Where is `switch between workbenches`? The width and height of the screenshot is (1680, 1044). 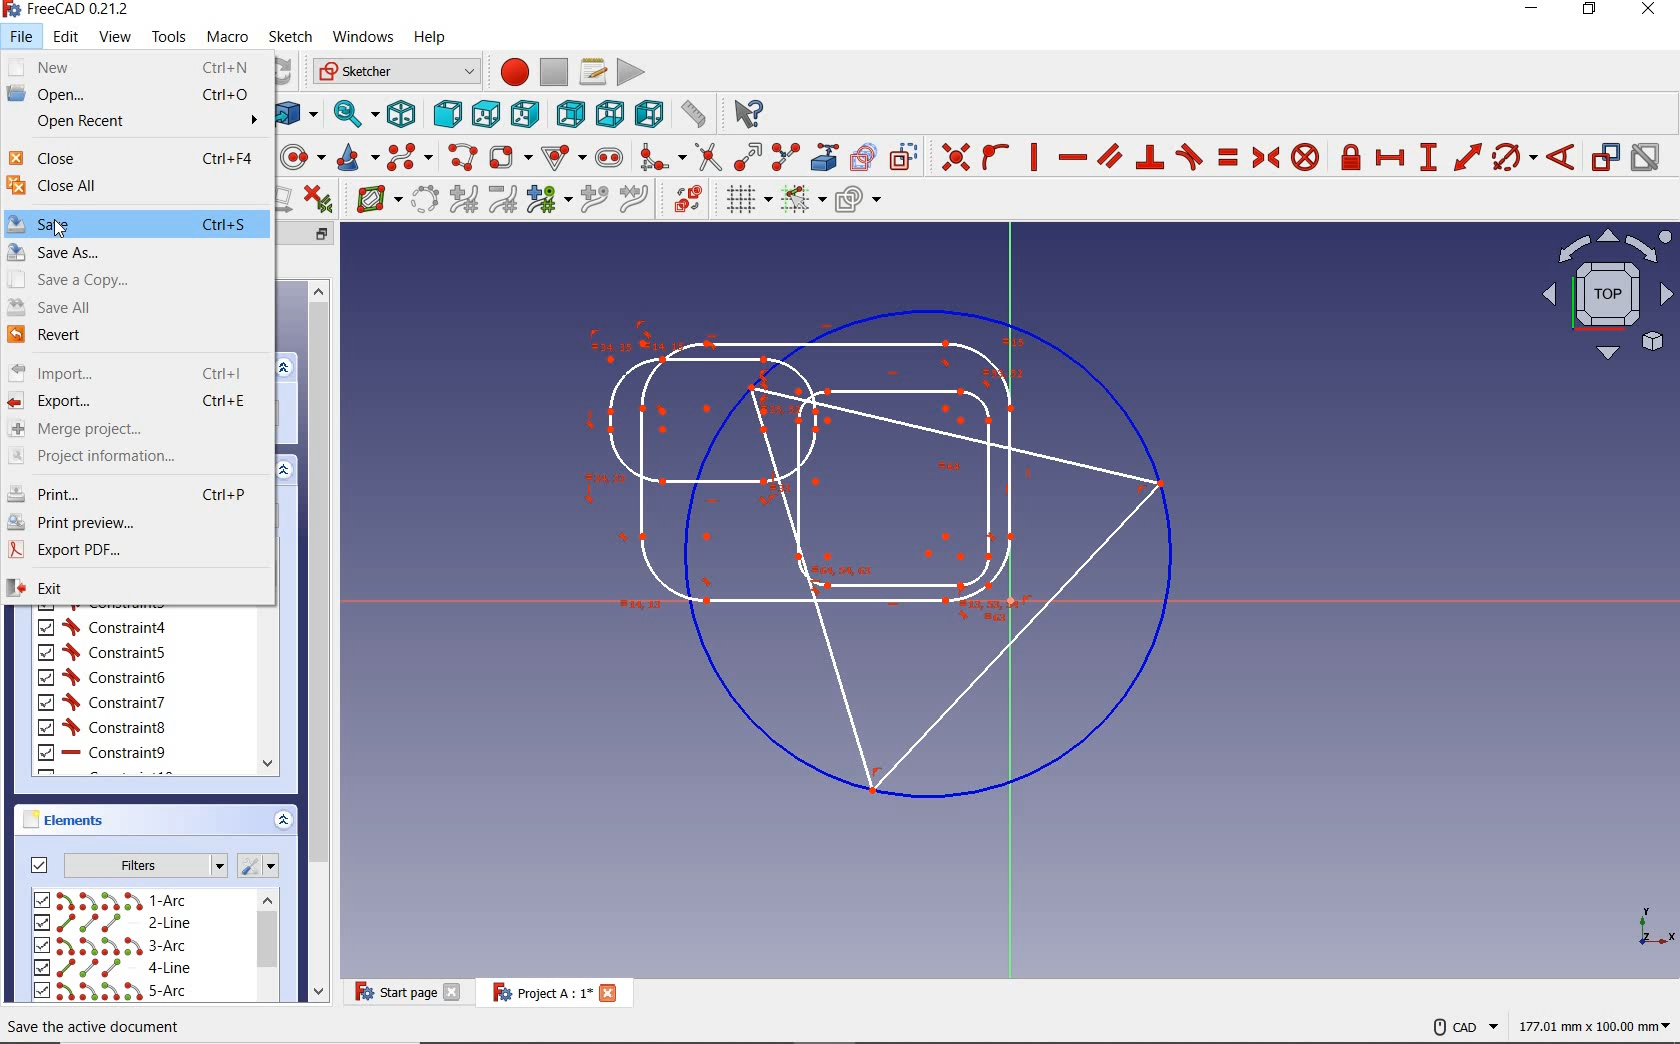
switch between workbenches is located at coordinates (390, 72).